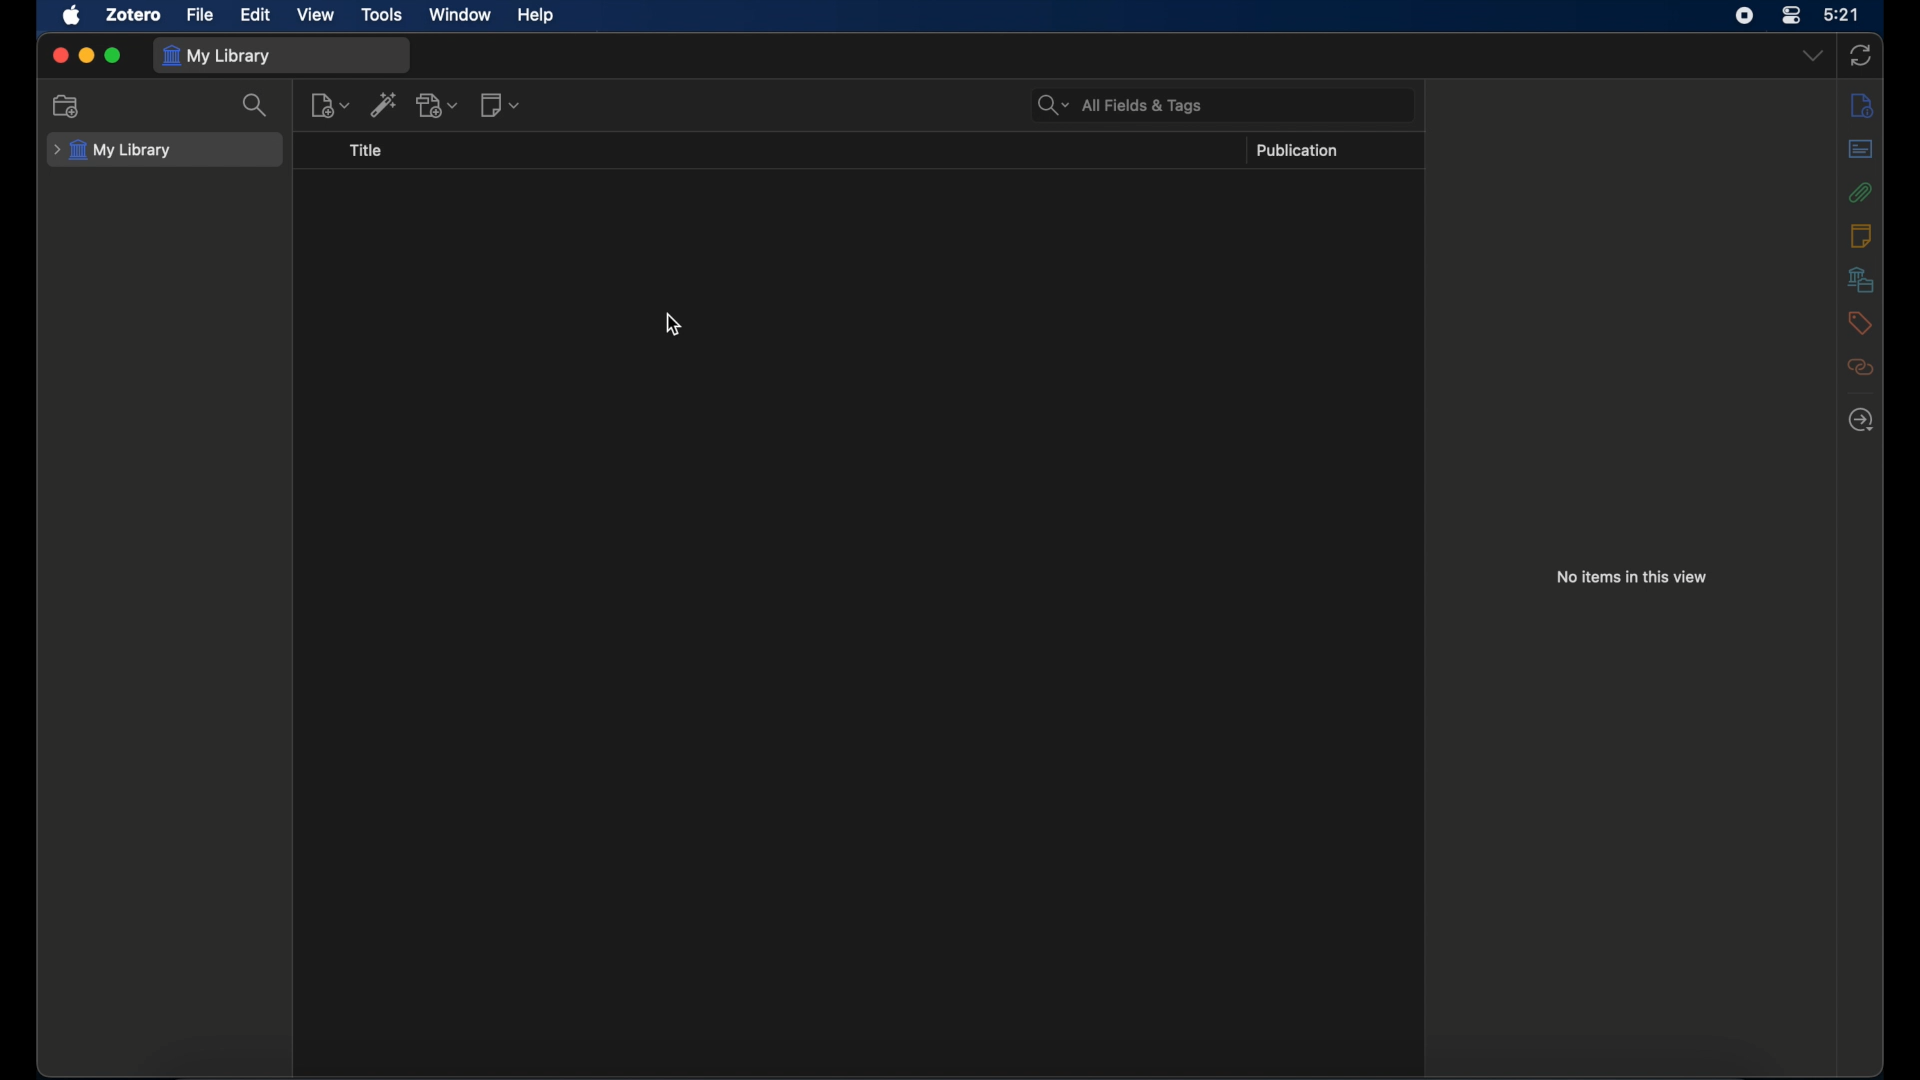 The width and height of the screenshot is (1920, 1080). What do you see at coordinates (1861, 235) in the screenshot?
I see `notes` at bounding box center [1861, 235].